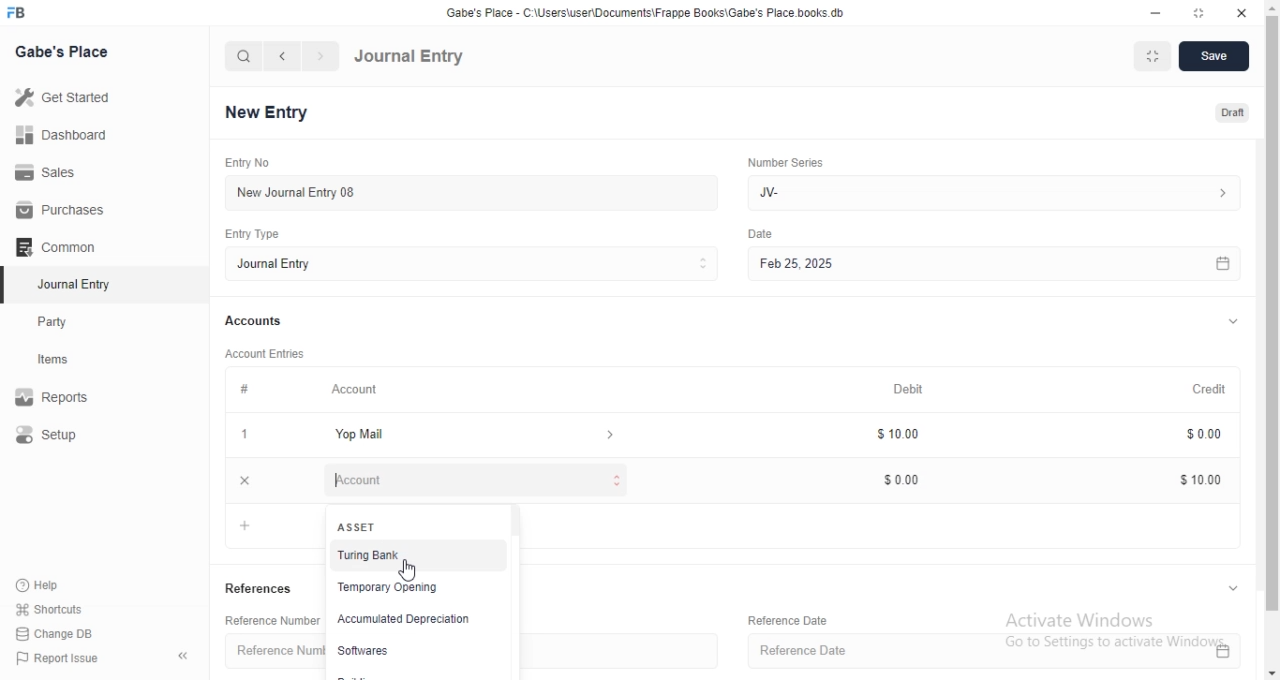 The image size is (1280, 680). Describe the element at coordinates (285, 56) in the screenshot. I see `navigate backward` at that location.